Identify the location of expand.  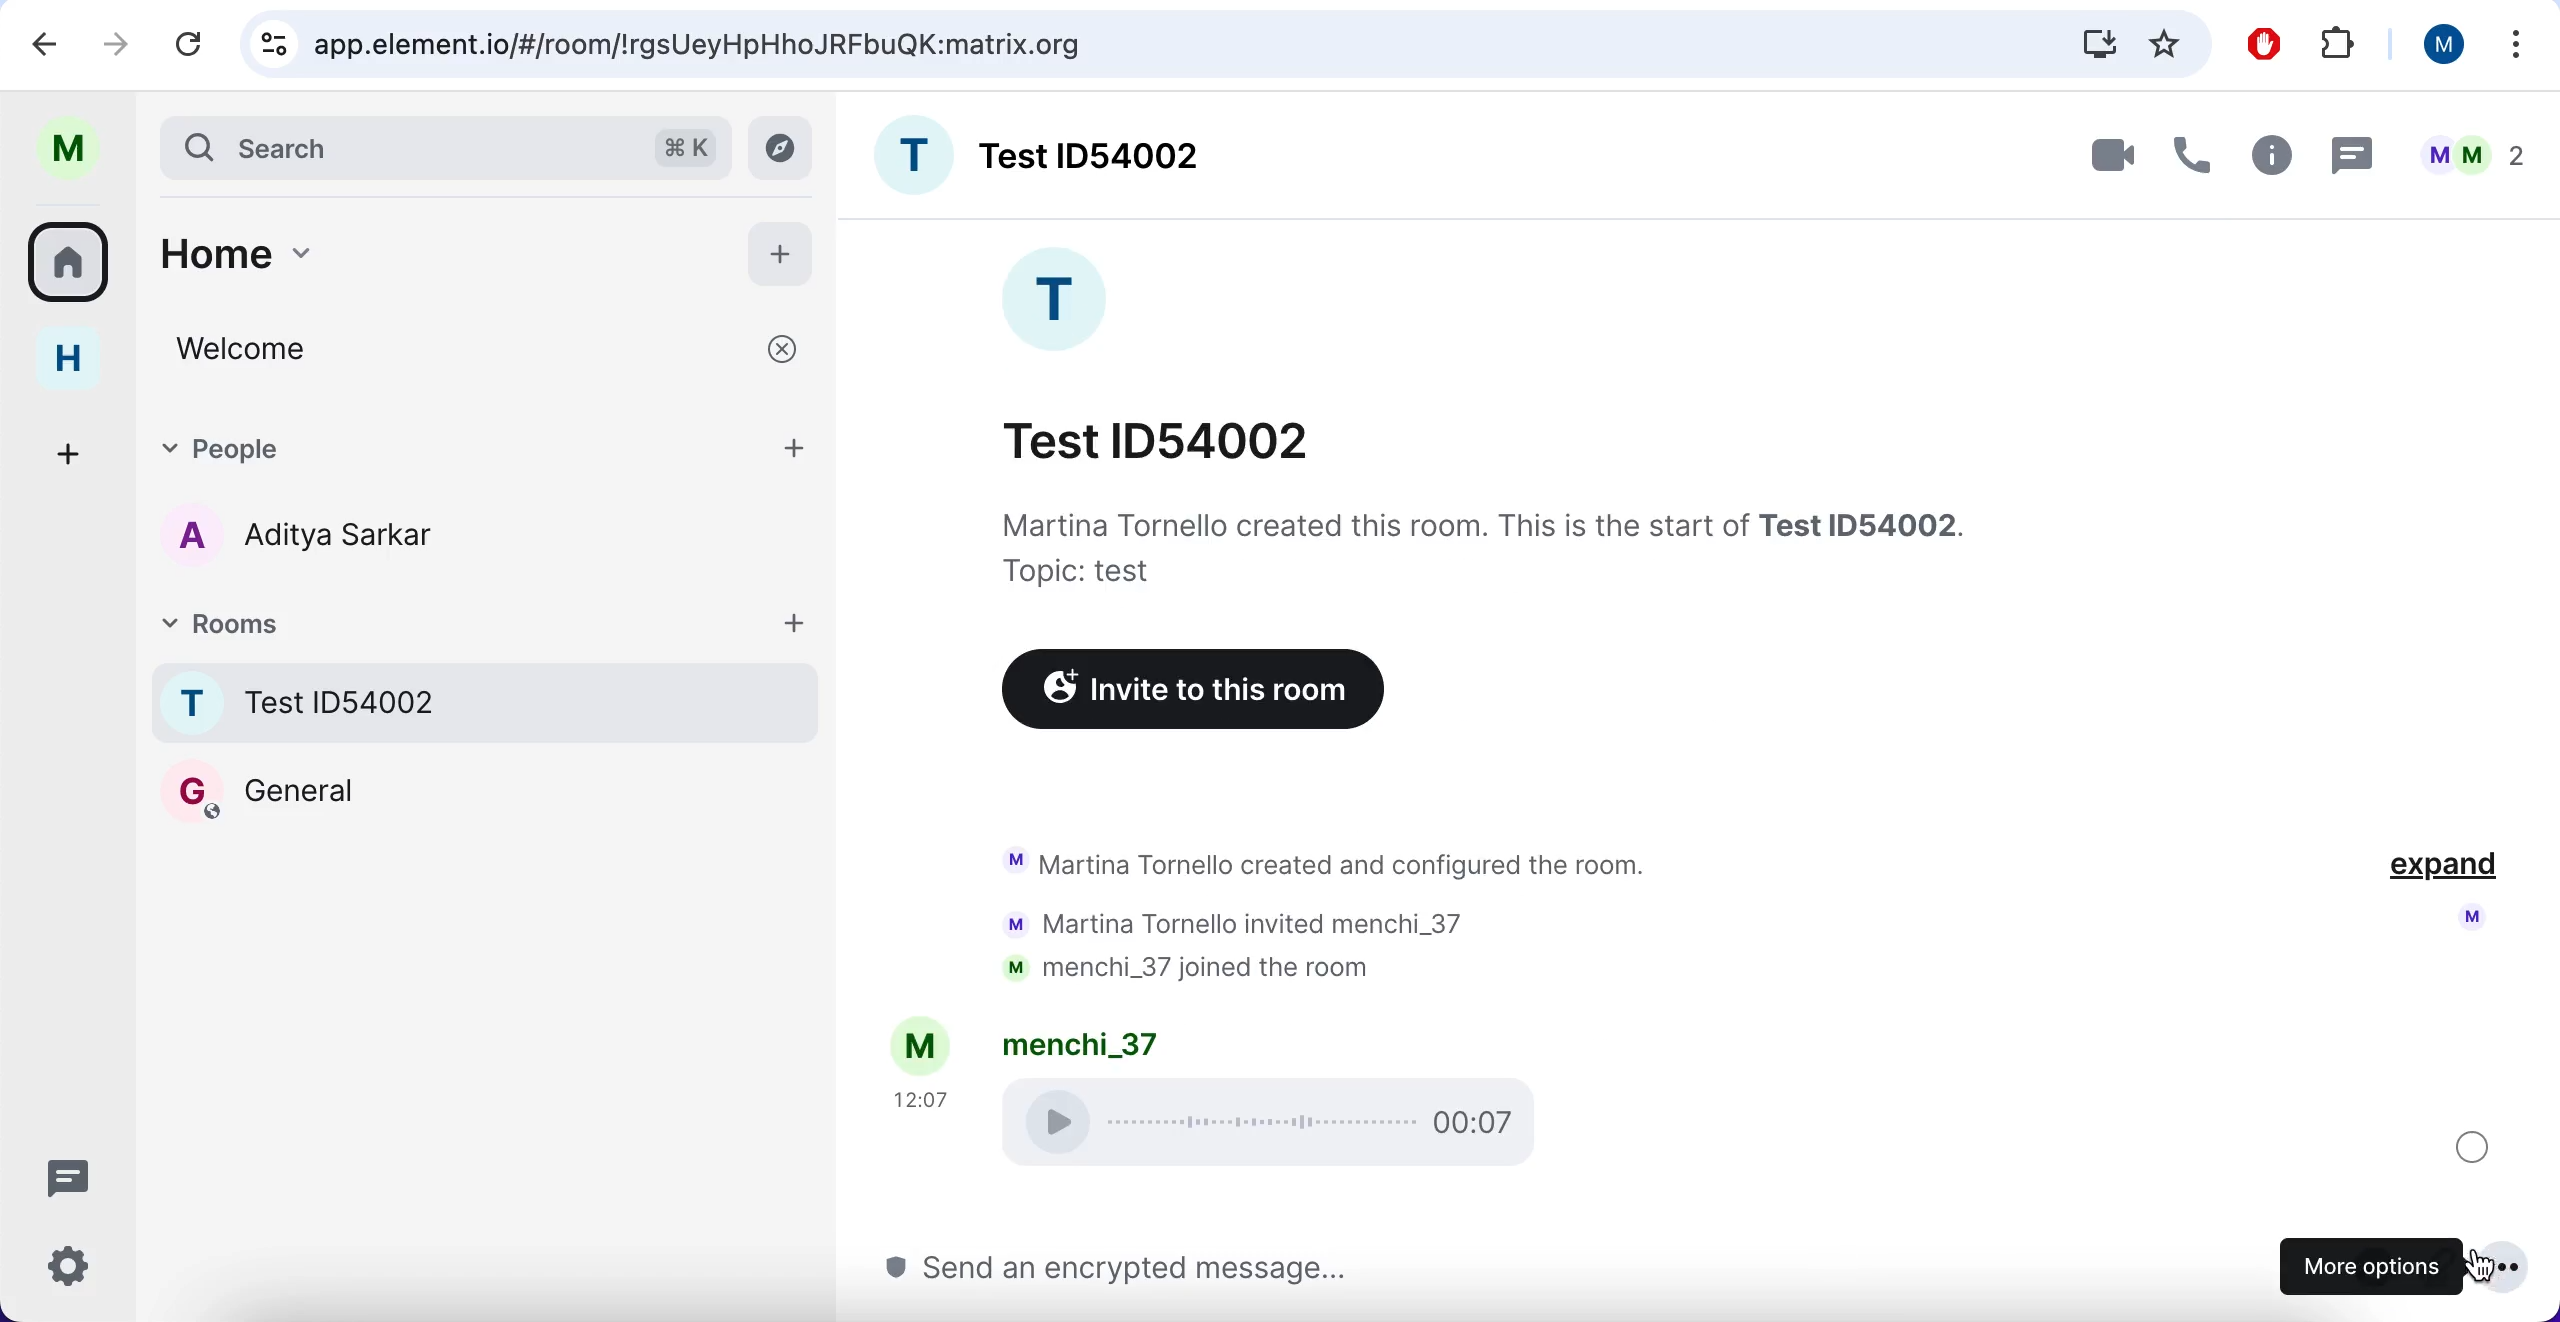
(2442, 872).